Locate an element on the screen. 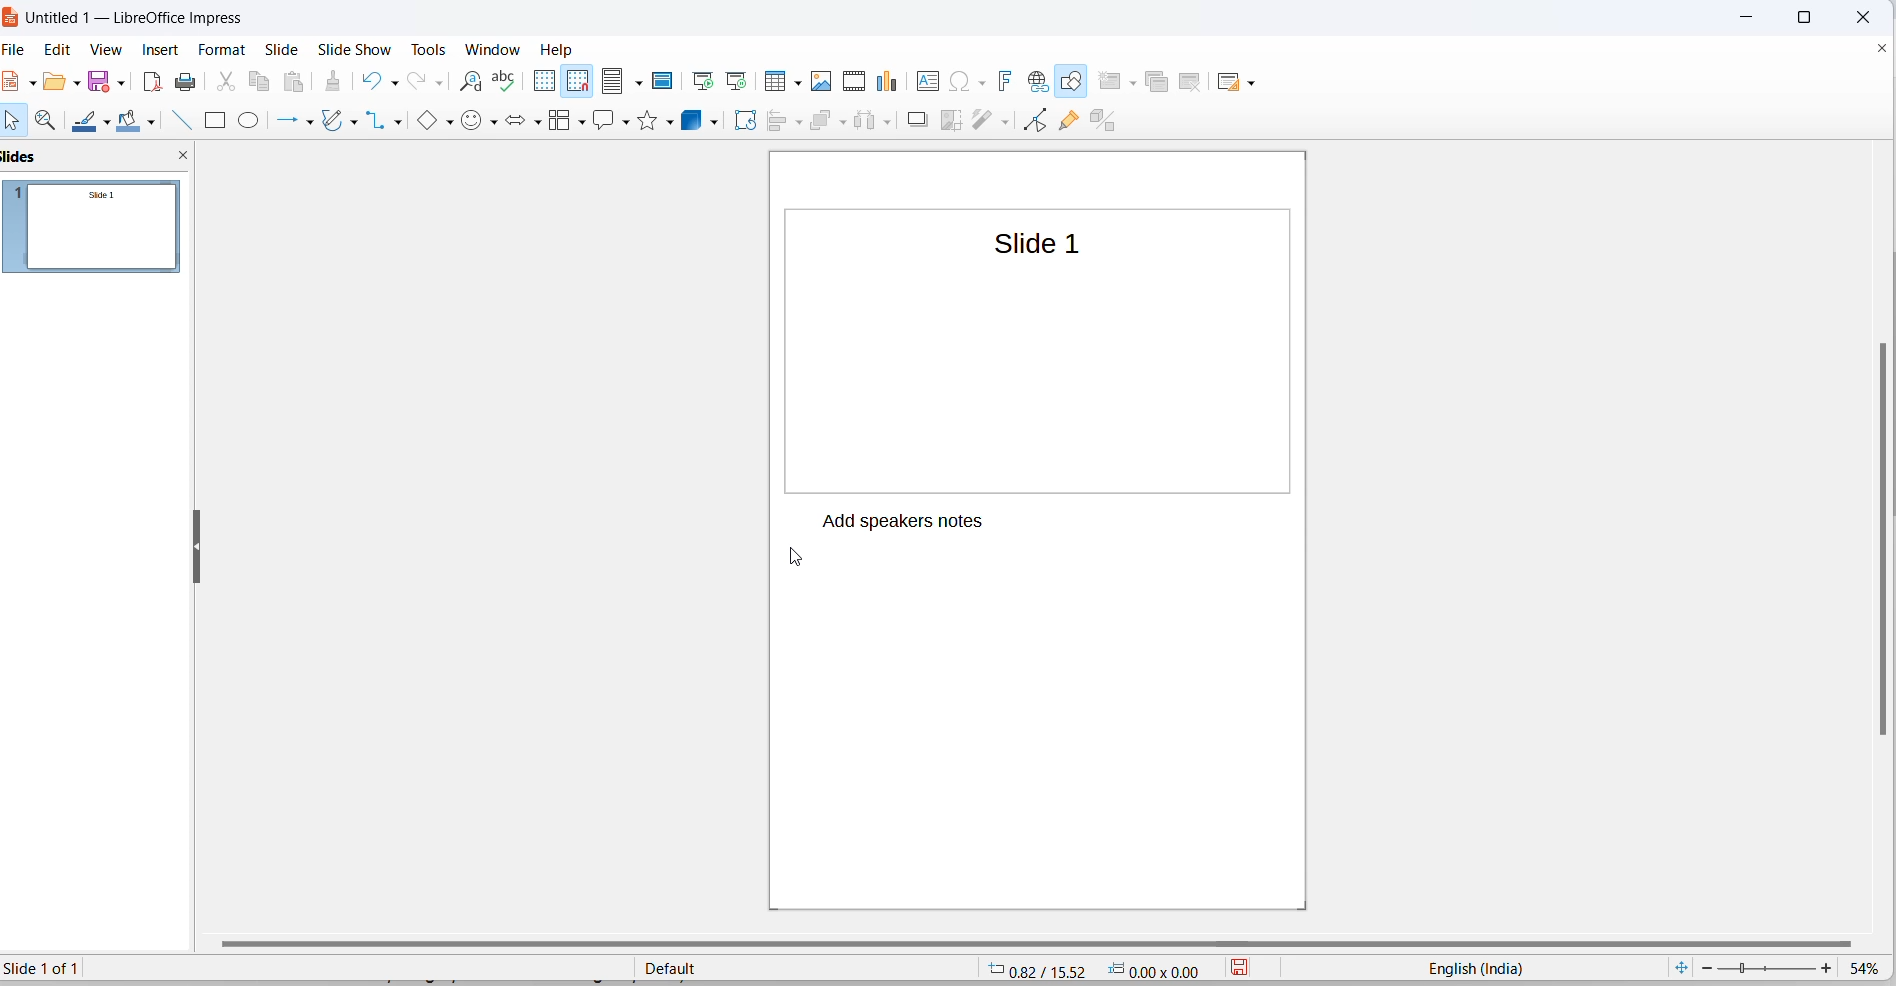 Image resolution: width=1896 pixels, height=986 pixels. insert is located at coordinates (163, 51).